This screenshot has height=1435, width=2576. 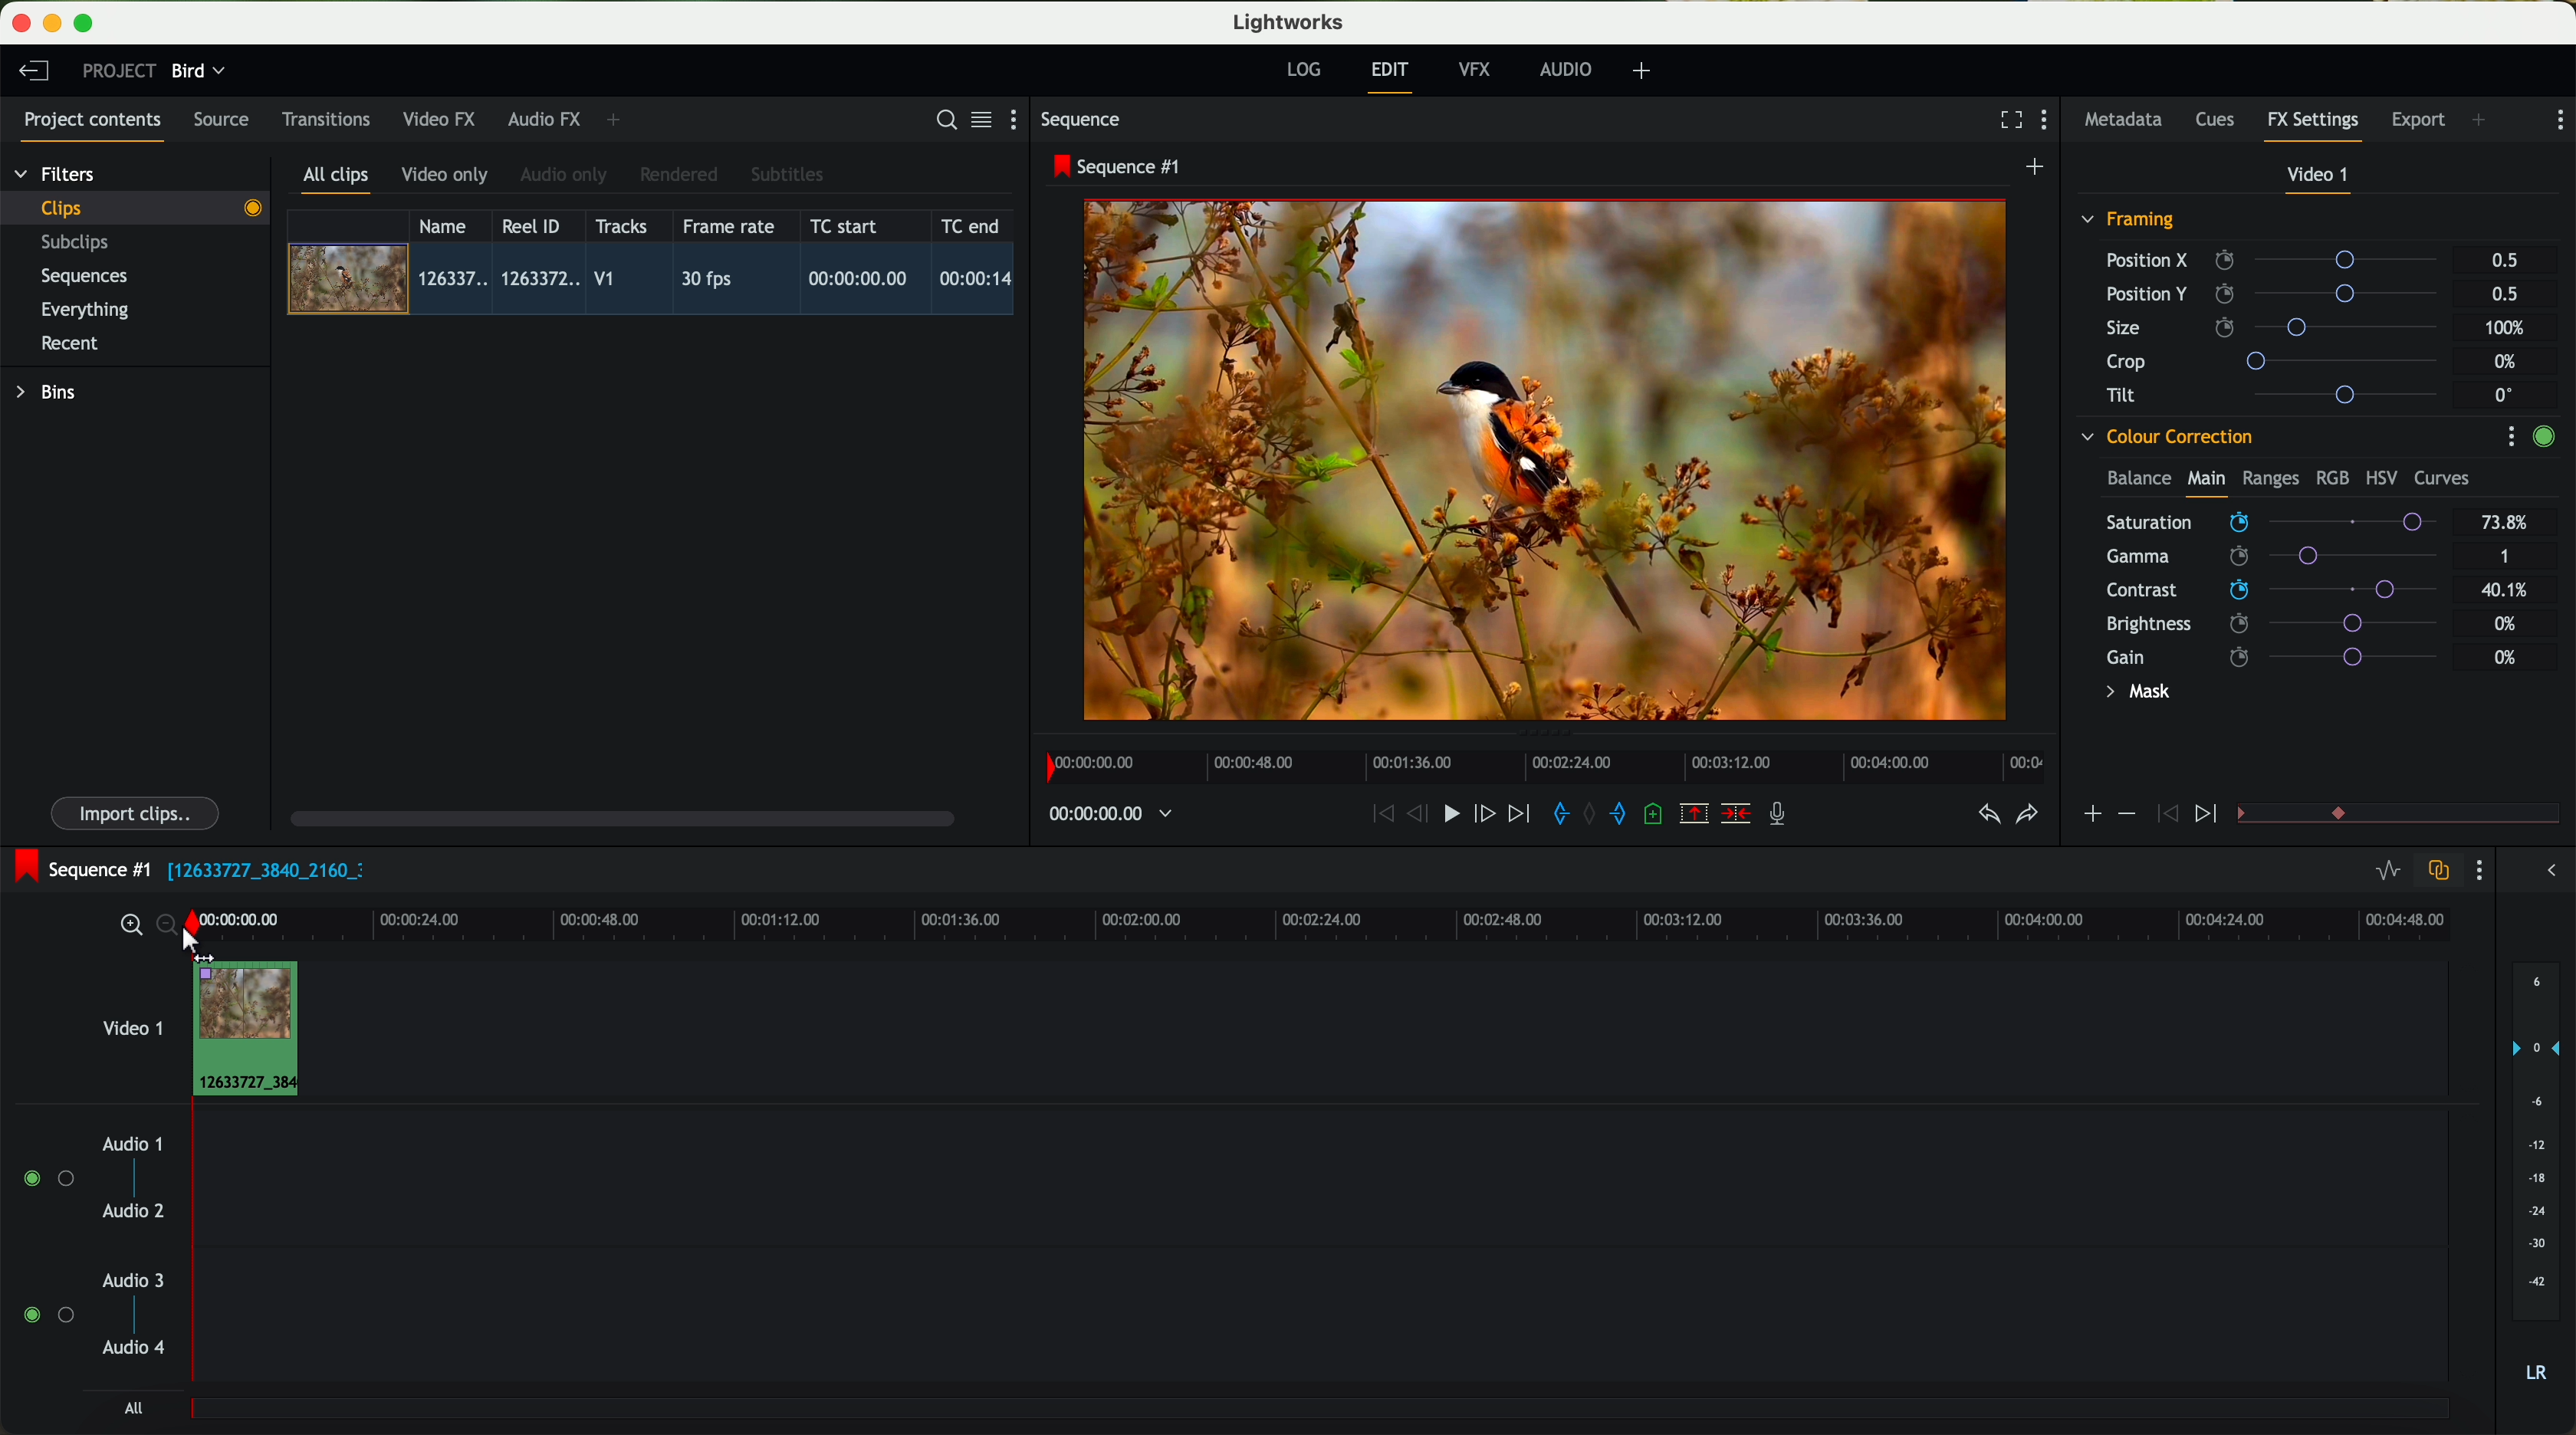 What do you see at coordinates (77, 869) in the screenshot?
I see `sequence #1` at bounding box center [77, 869].